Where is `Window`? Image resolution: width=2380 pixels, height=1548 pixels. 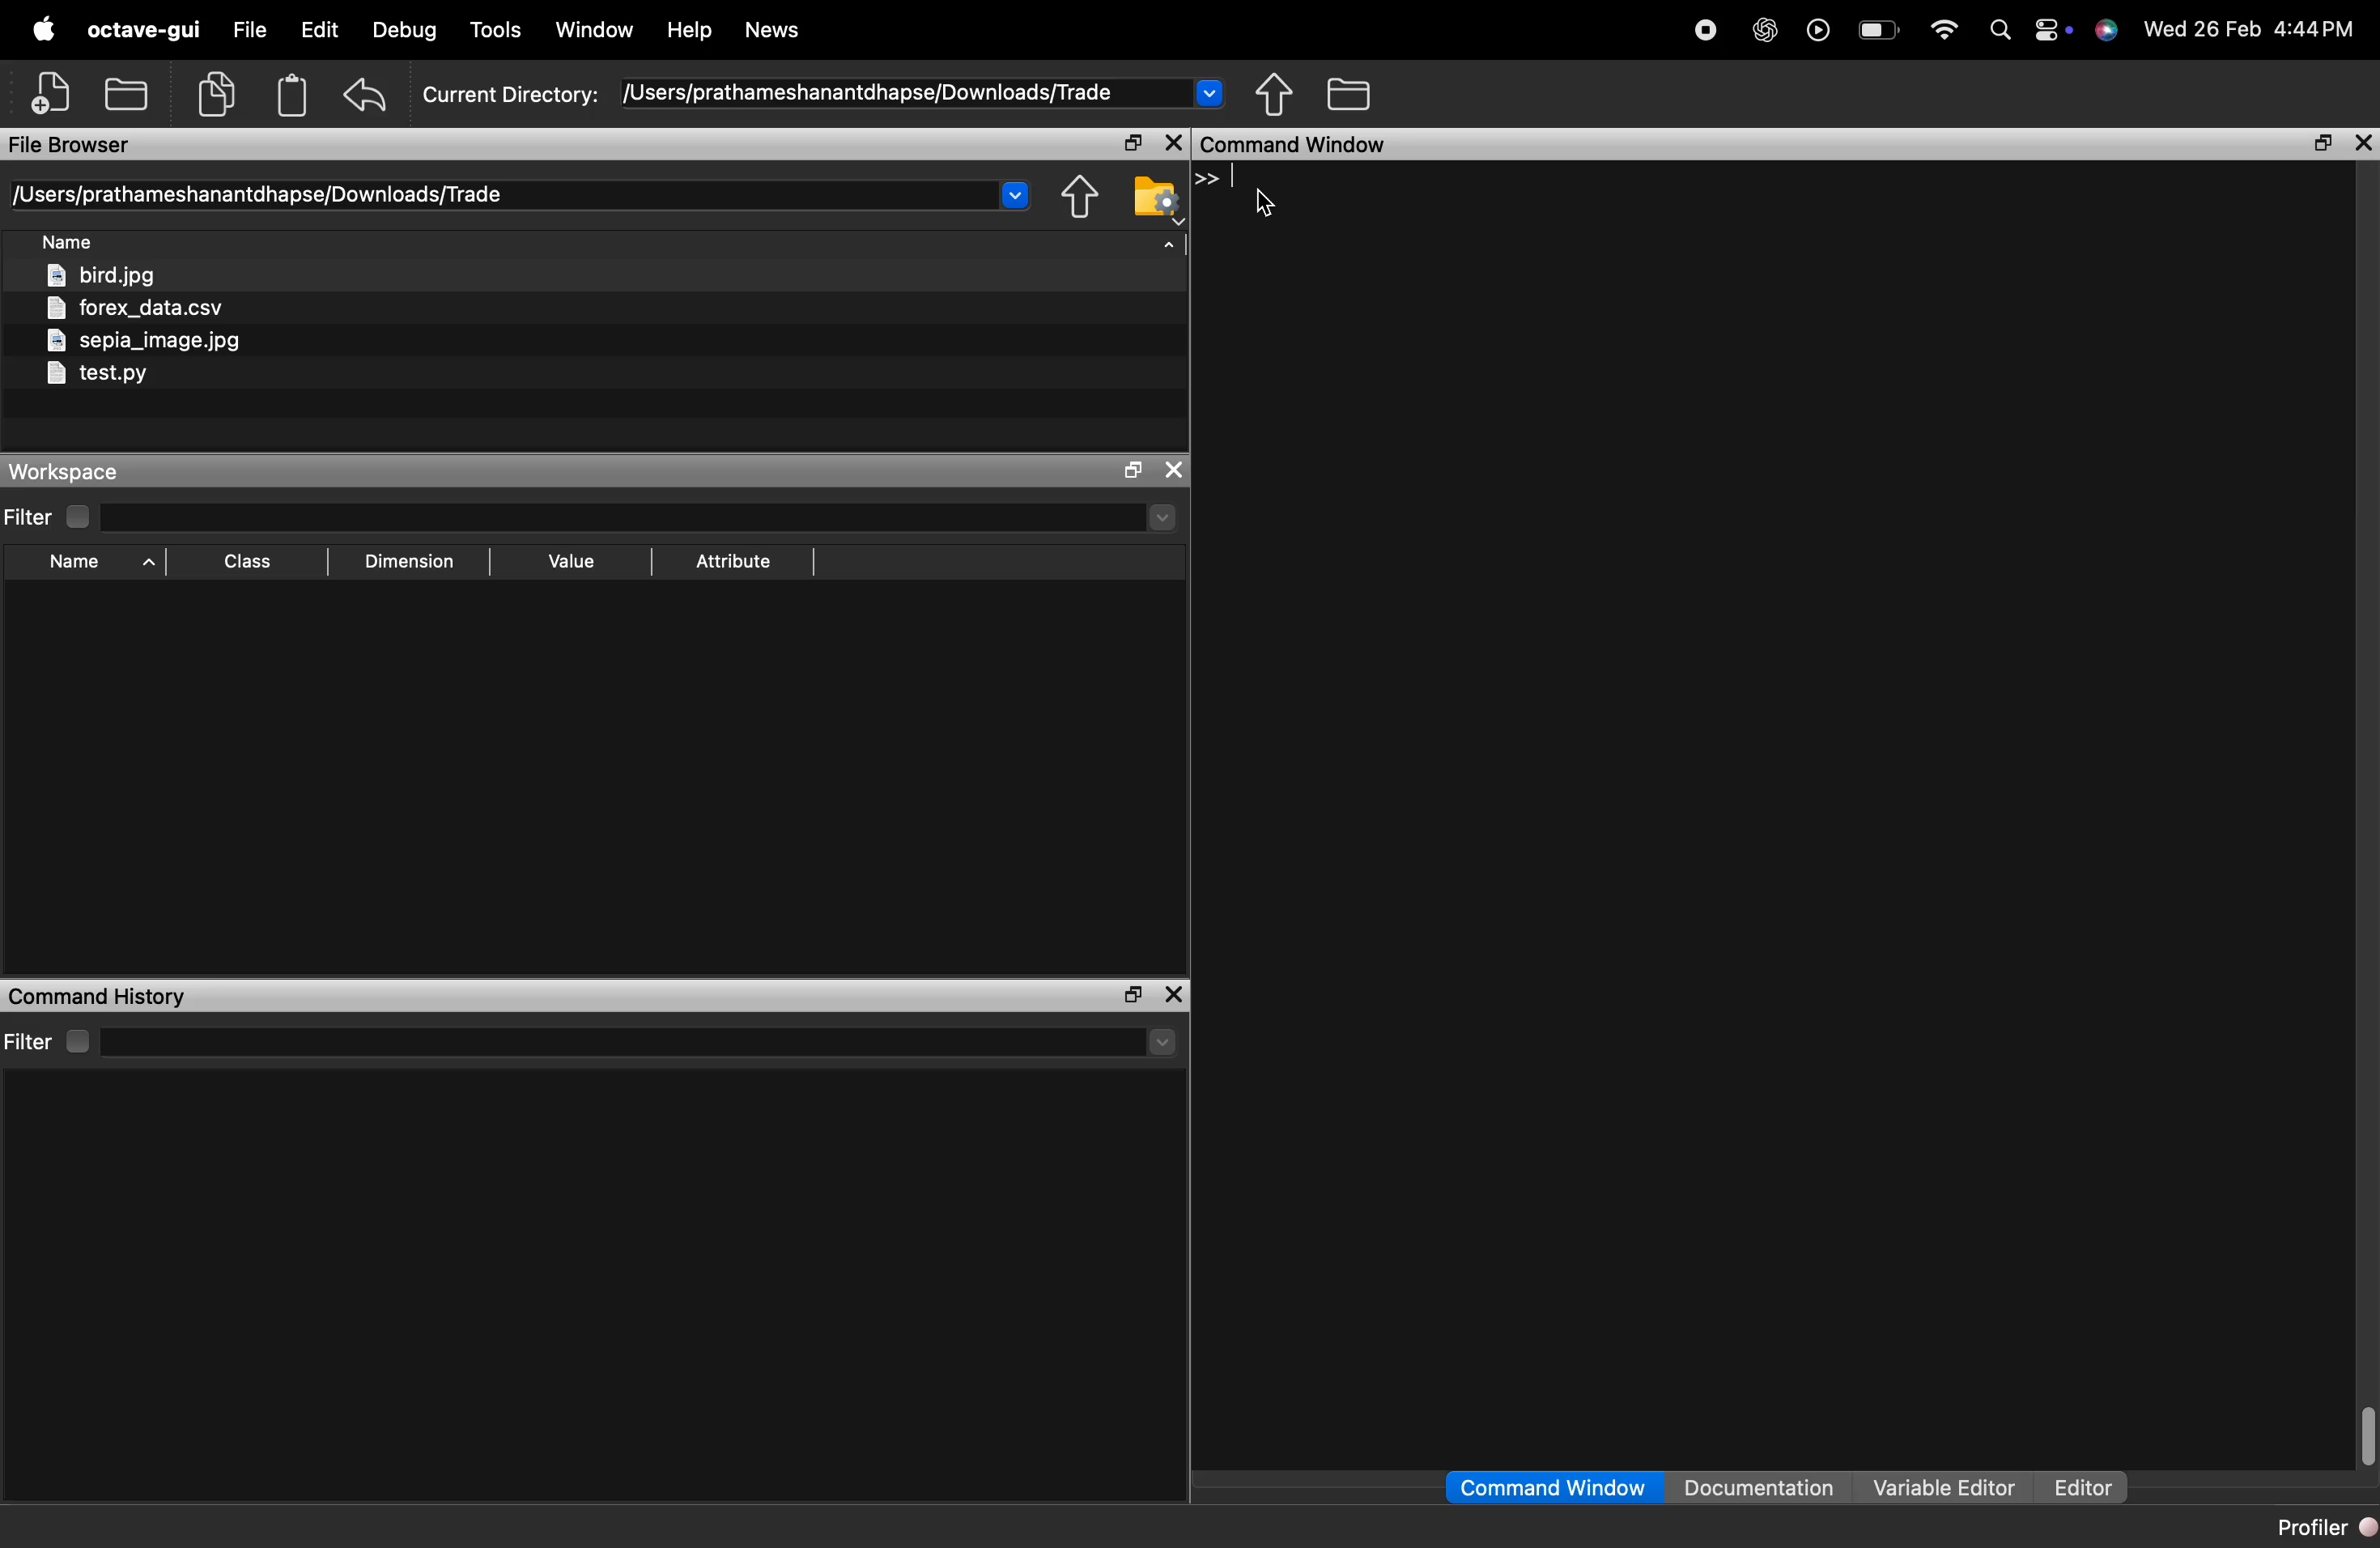 Window is located at coordinates (594, 29).